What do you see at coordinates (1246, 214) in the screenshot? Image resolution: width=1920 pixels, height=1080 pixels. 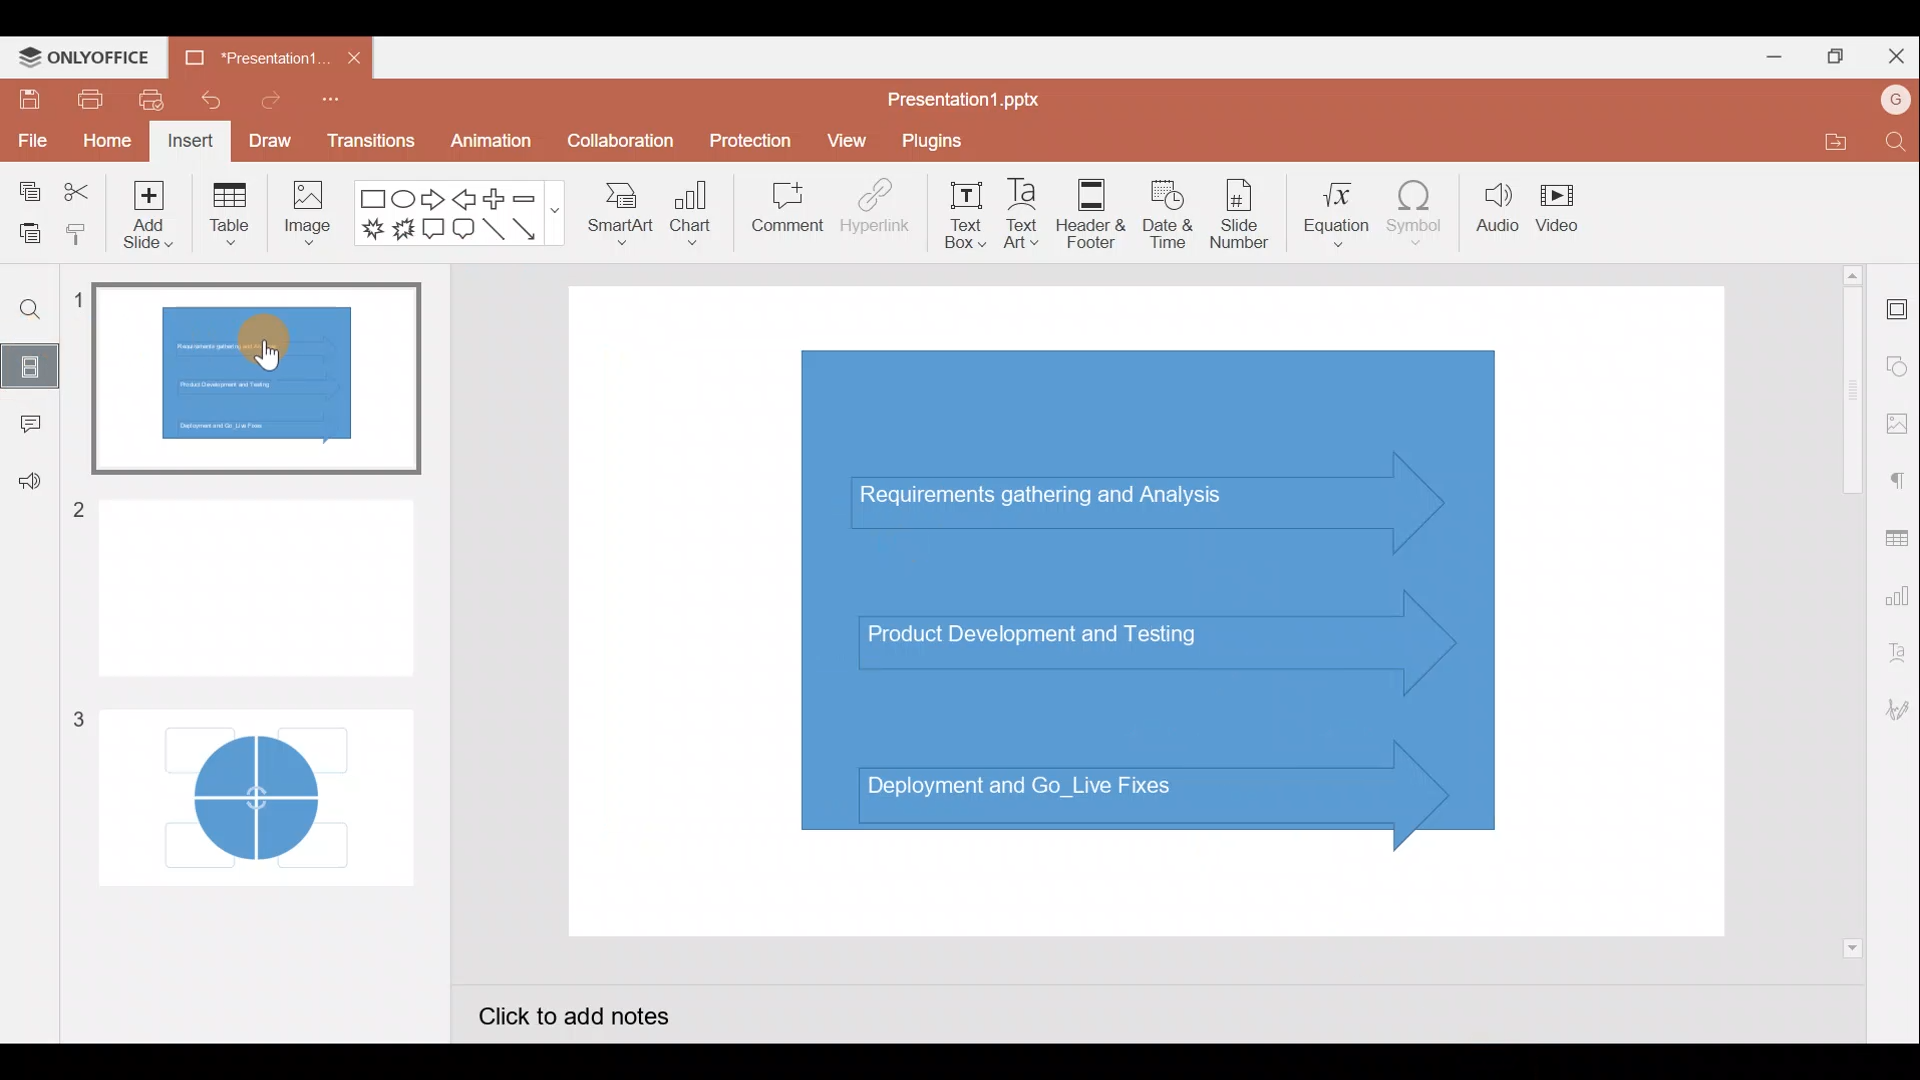 I see `Slide number` at bounding box center [1246, 214].